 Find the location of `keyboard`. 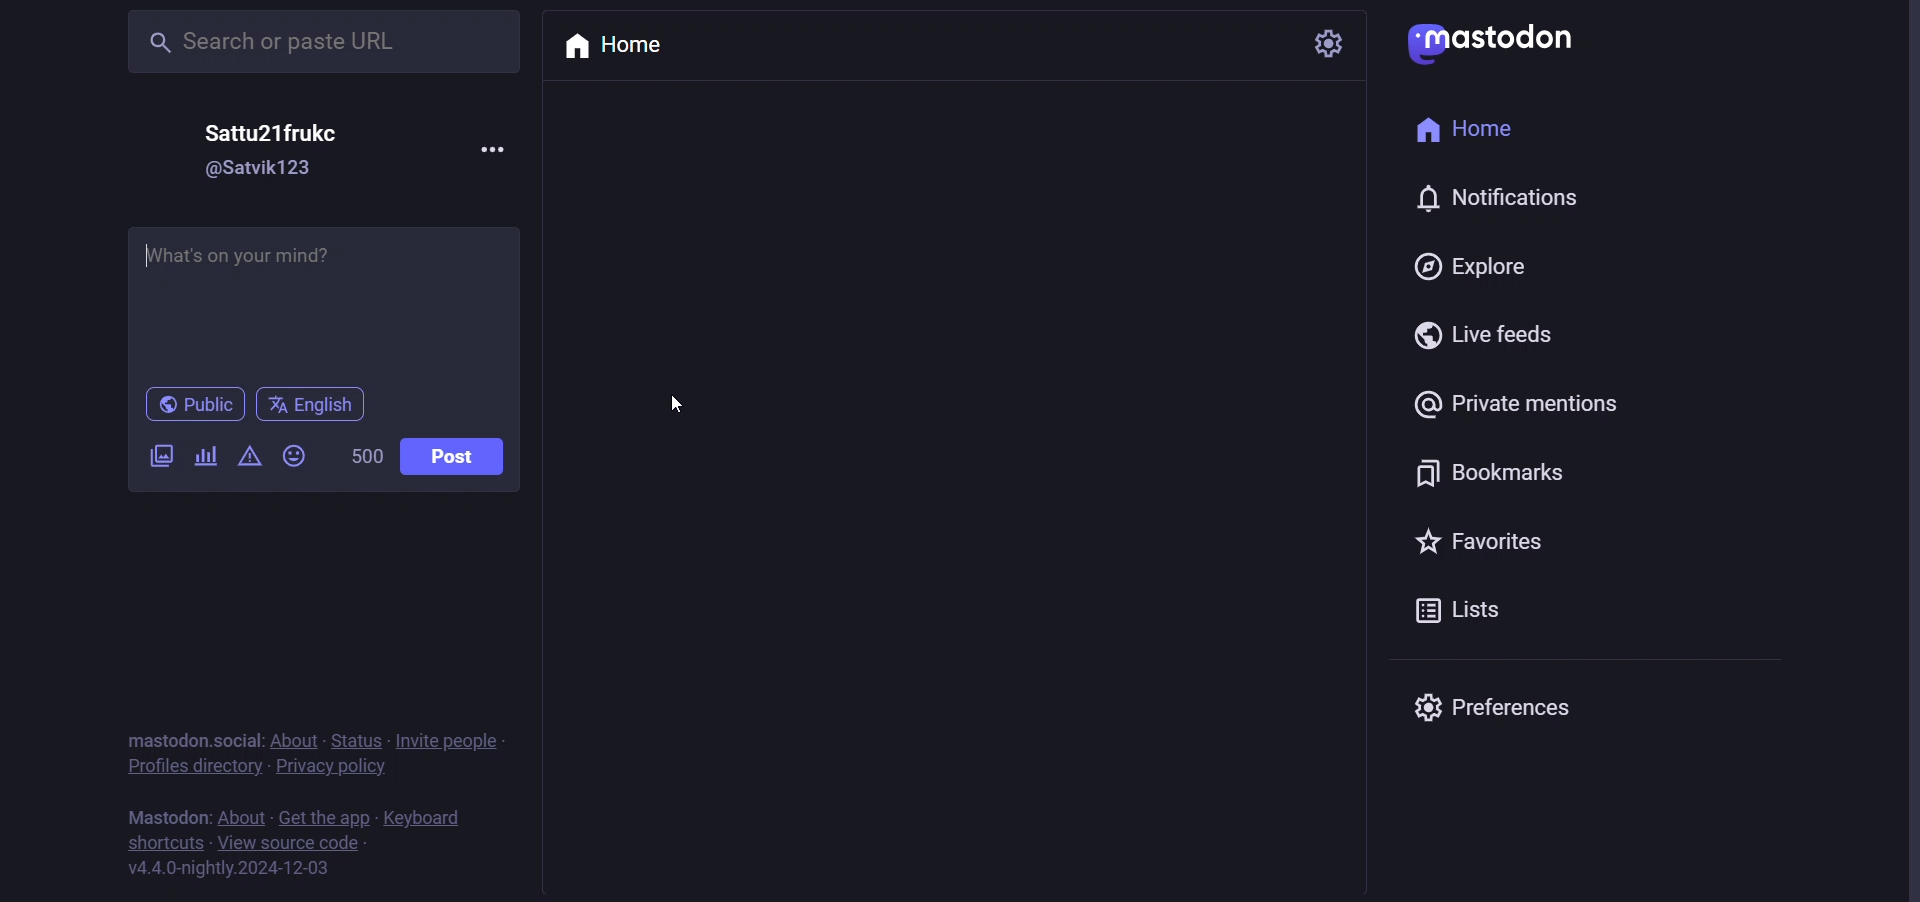

keyboard is located at coordinates (426, 815).